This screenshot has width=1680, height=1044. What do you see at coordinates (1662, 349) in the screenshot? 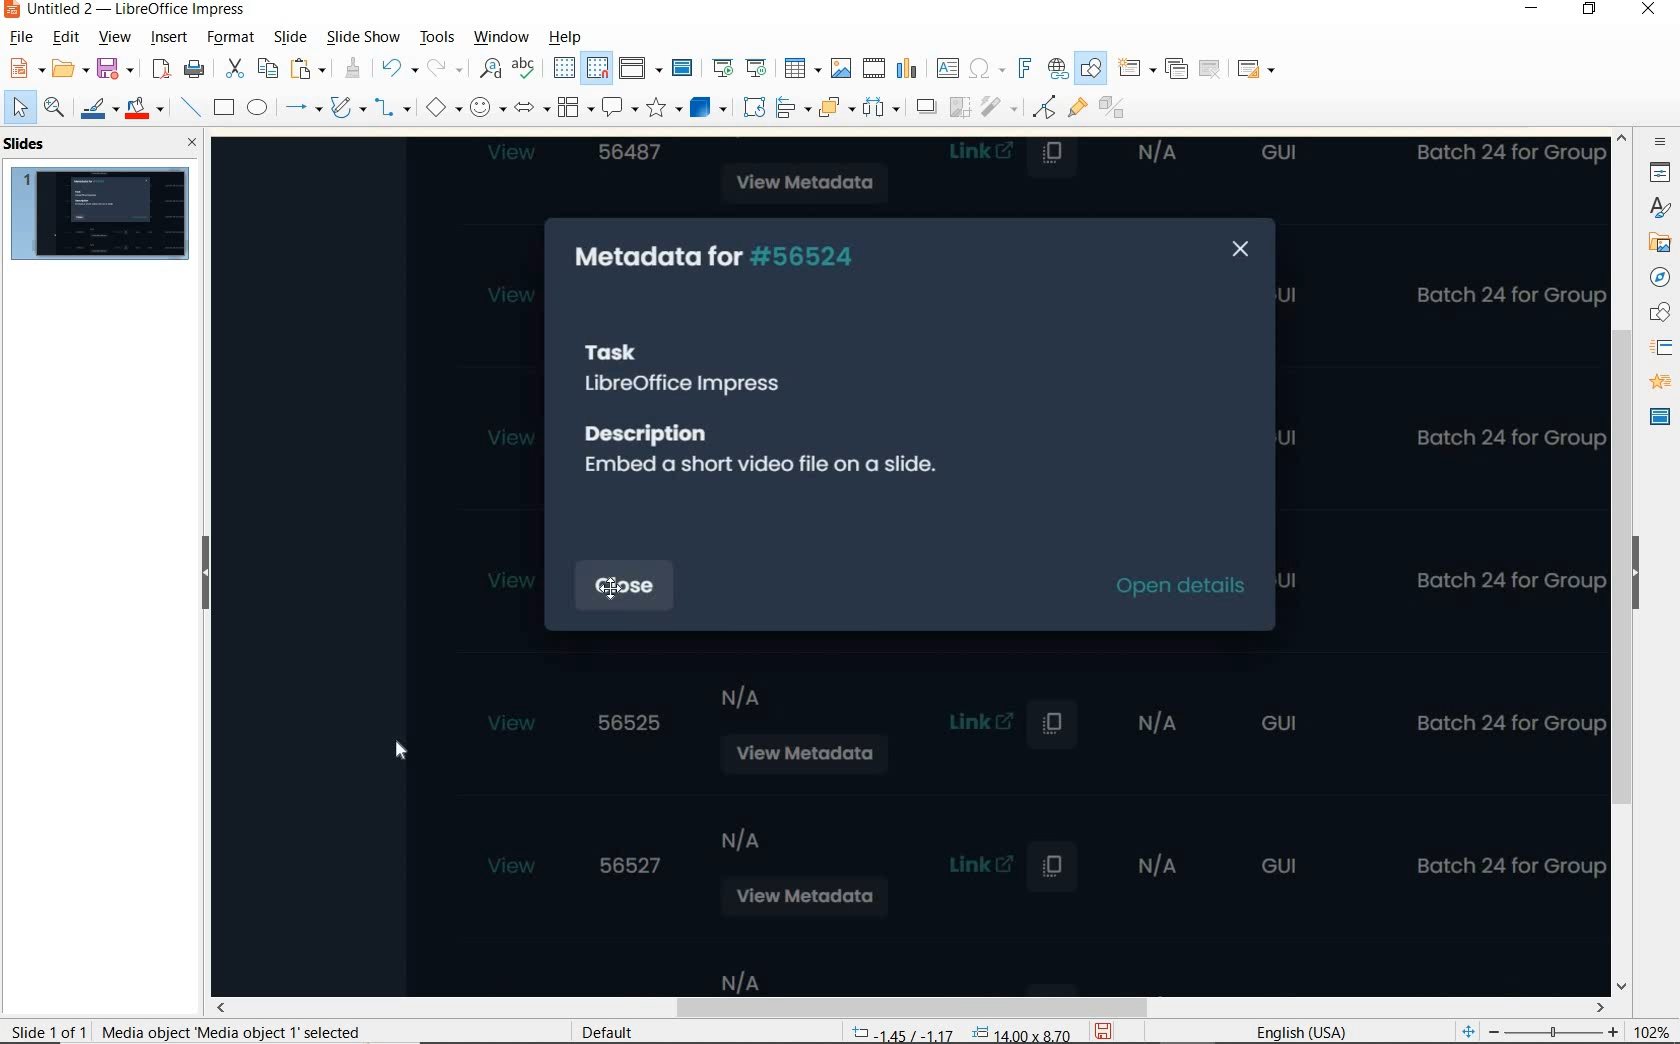
I see `SLIDE TRANSITION` at bounding box center [1662, 349].